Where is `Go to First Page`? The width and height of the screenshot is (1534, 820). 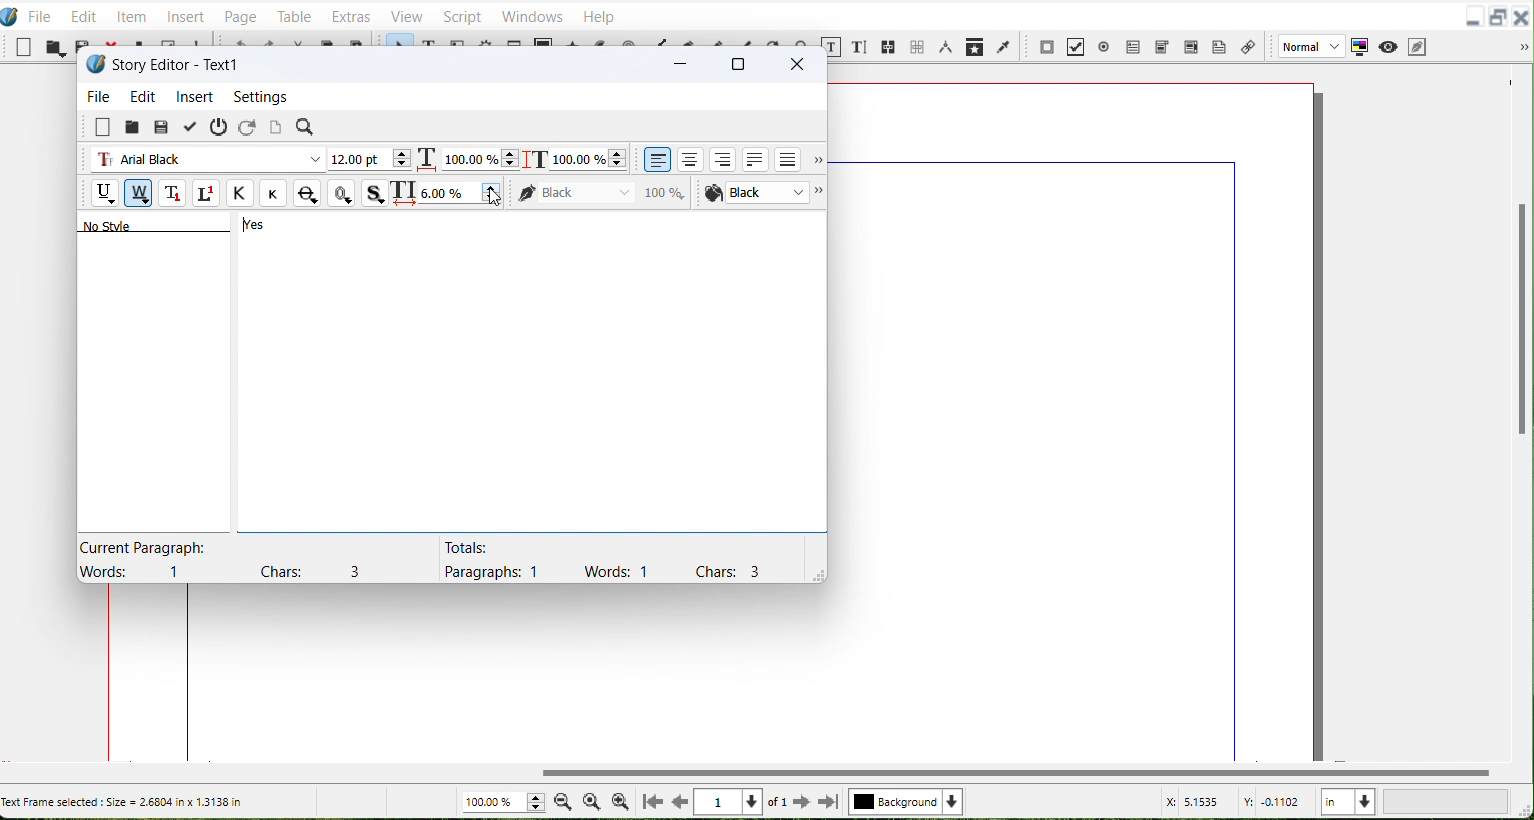 Go to First Page is located at coordinates (653, 801).